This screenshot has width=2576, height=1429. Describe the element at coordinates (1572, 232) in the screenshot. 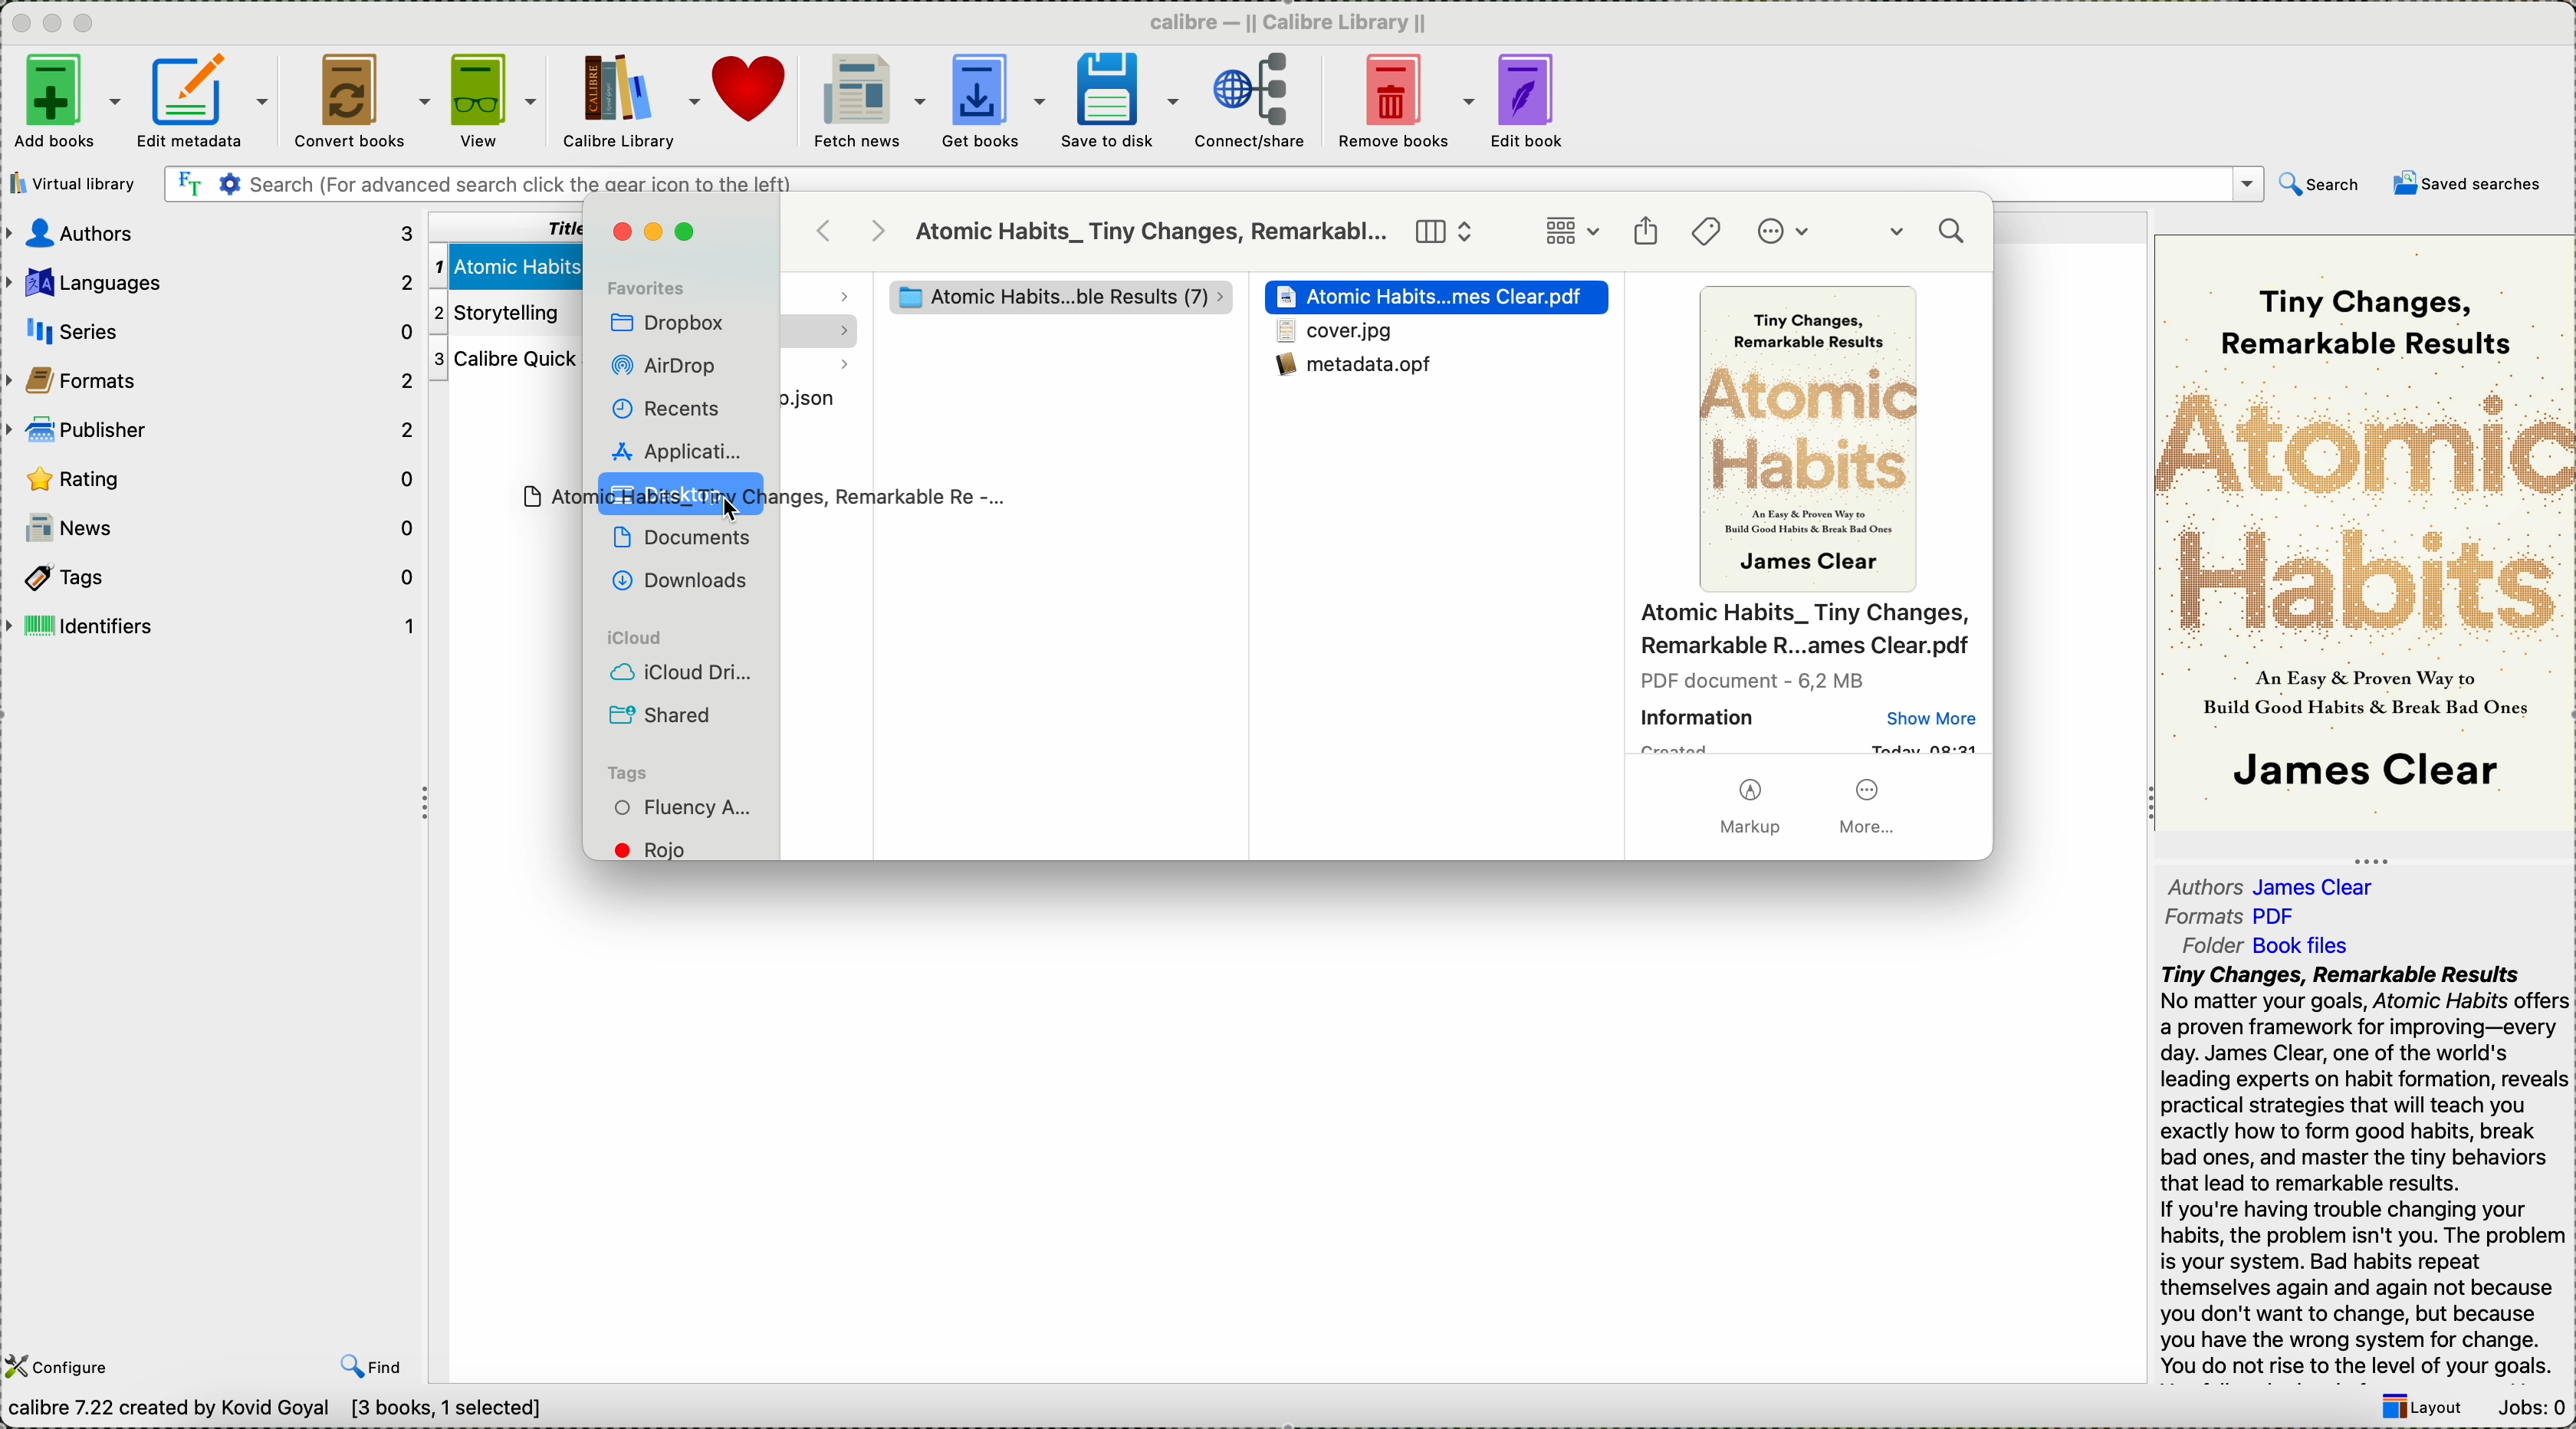

I see `grid view` at that location.